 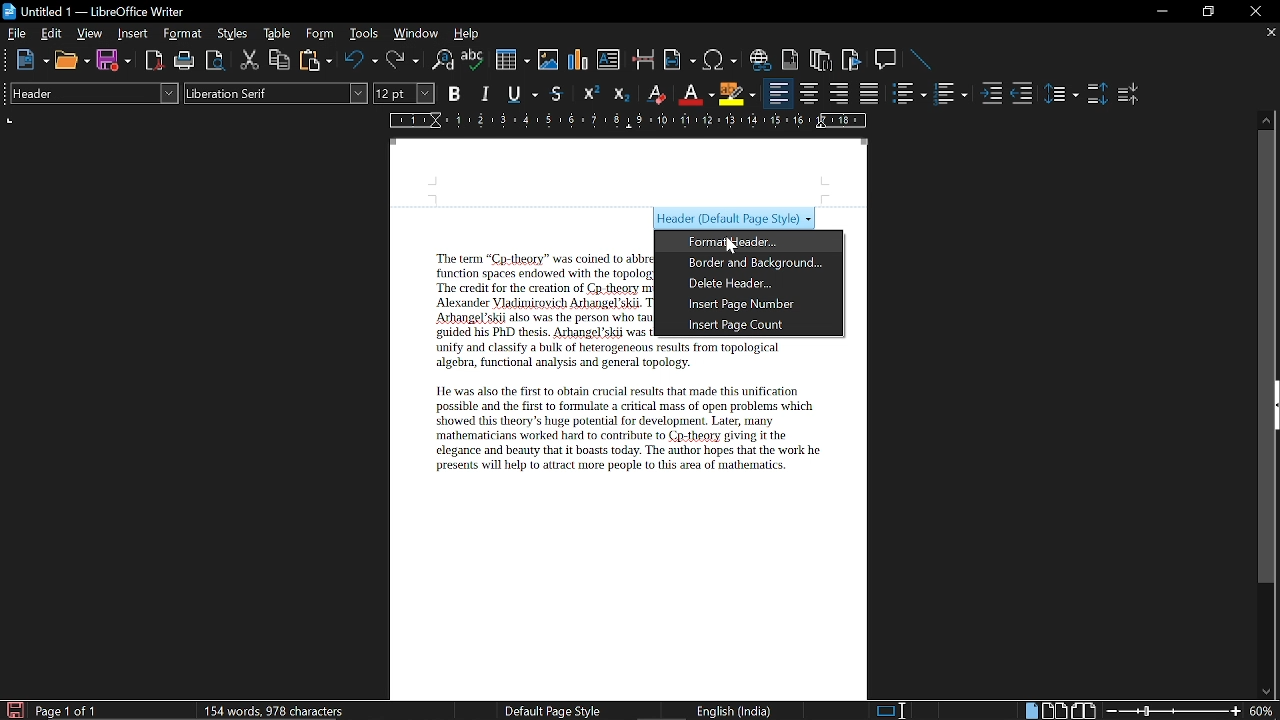 I want to click on Open, so click(x=72, y=61).